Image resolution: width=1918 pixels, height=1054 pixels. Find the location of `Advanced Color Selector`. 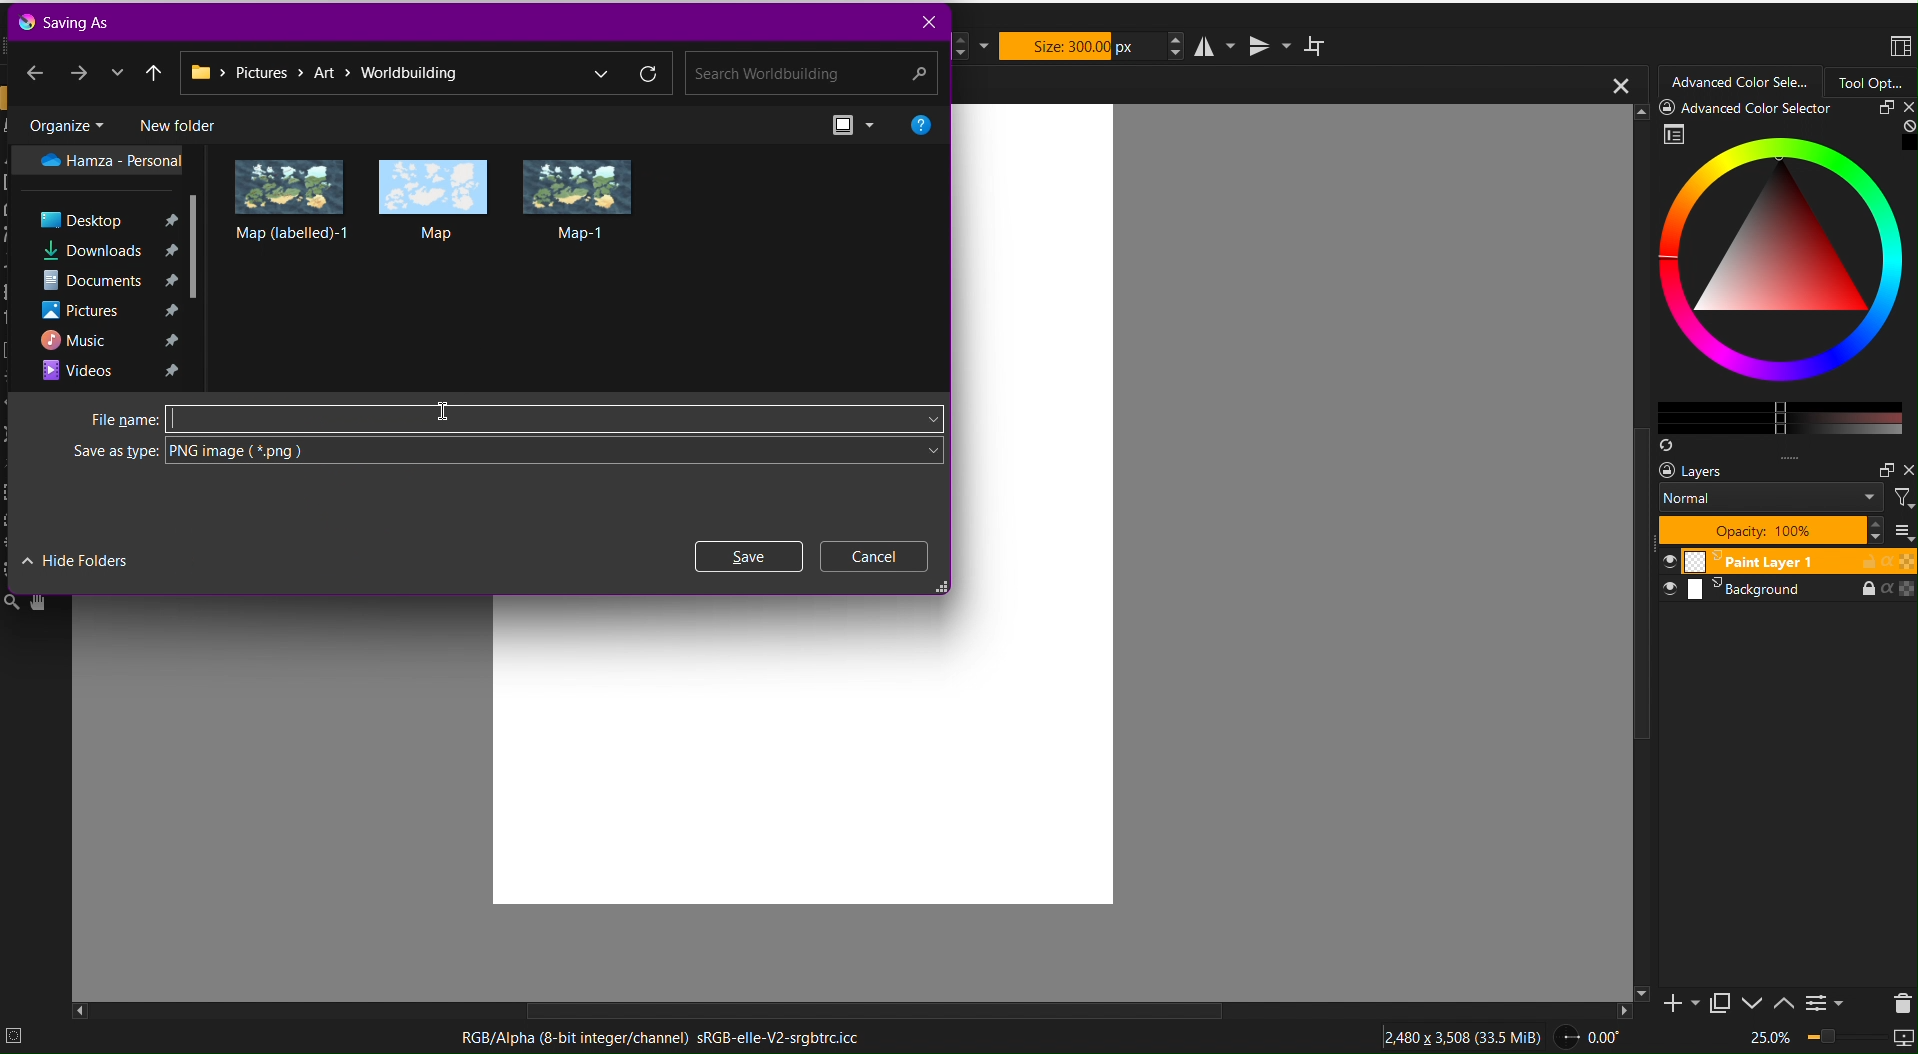

Advanced Color Selector is located at coordinates (1741, 83).